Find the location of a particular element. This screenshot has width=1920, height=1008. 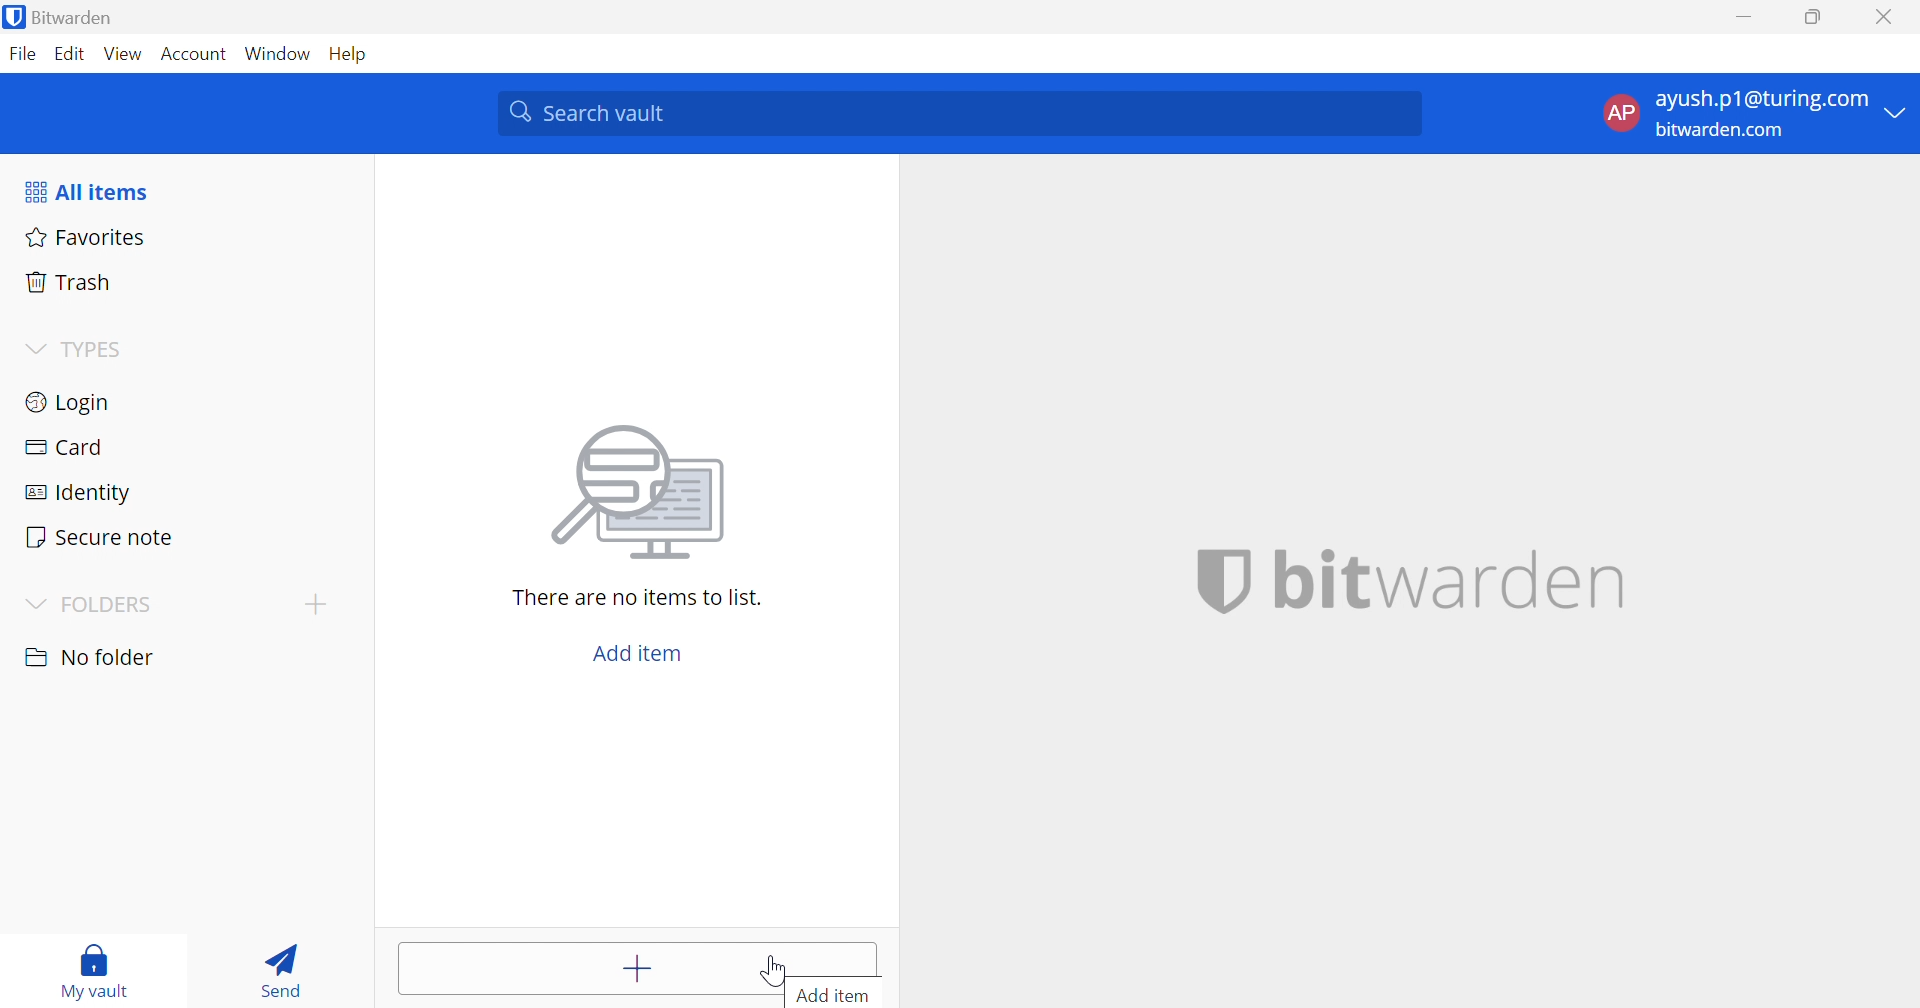

All items is located at coordinates (85, 192).